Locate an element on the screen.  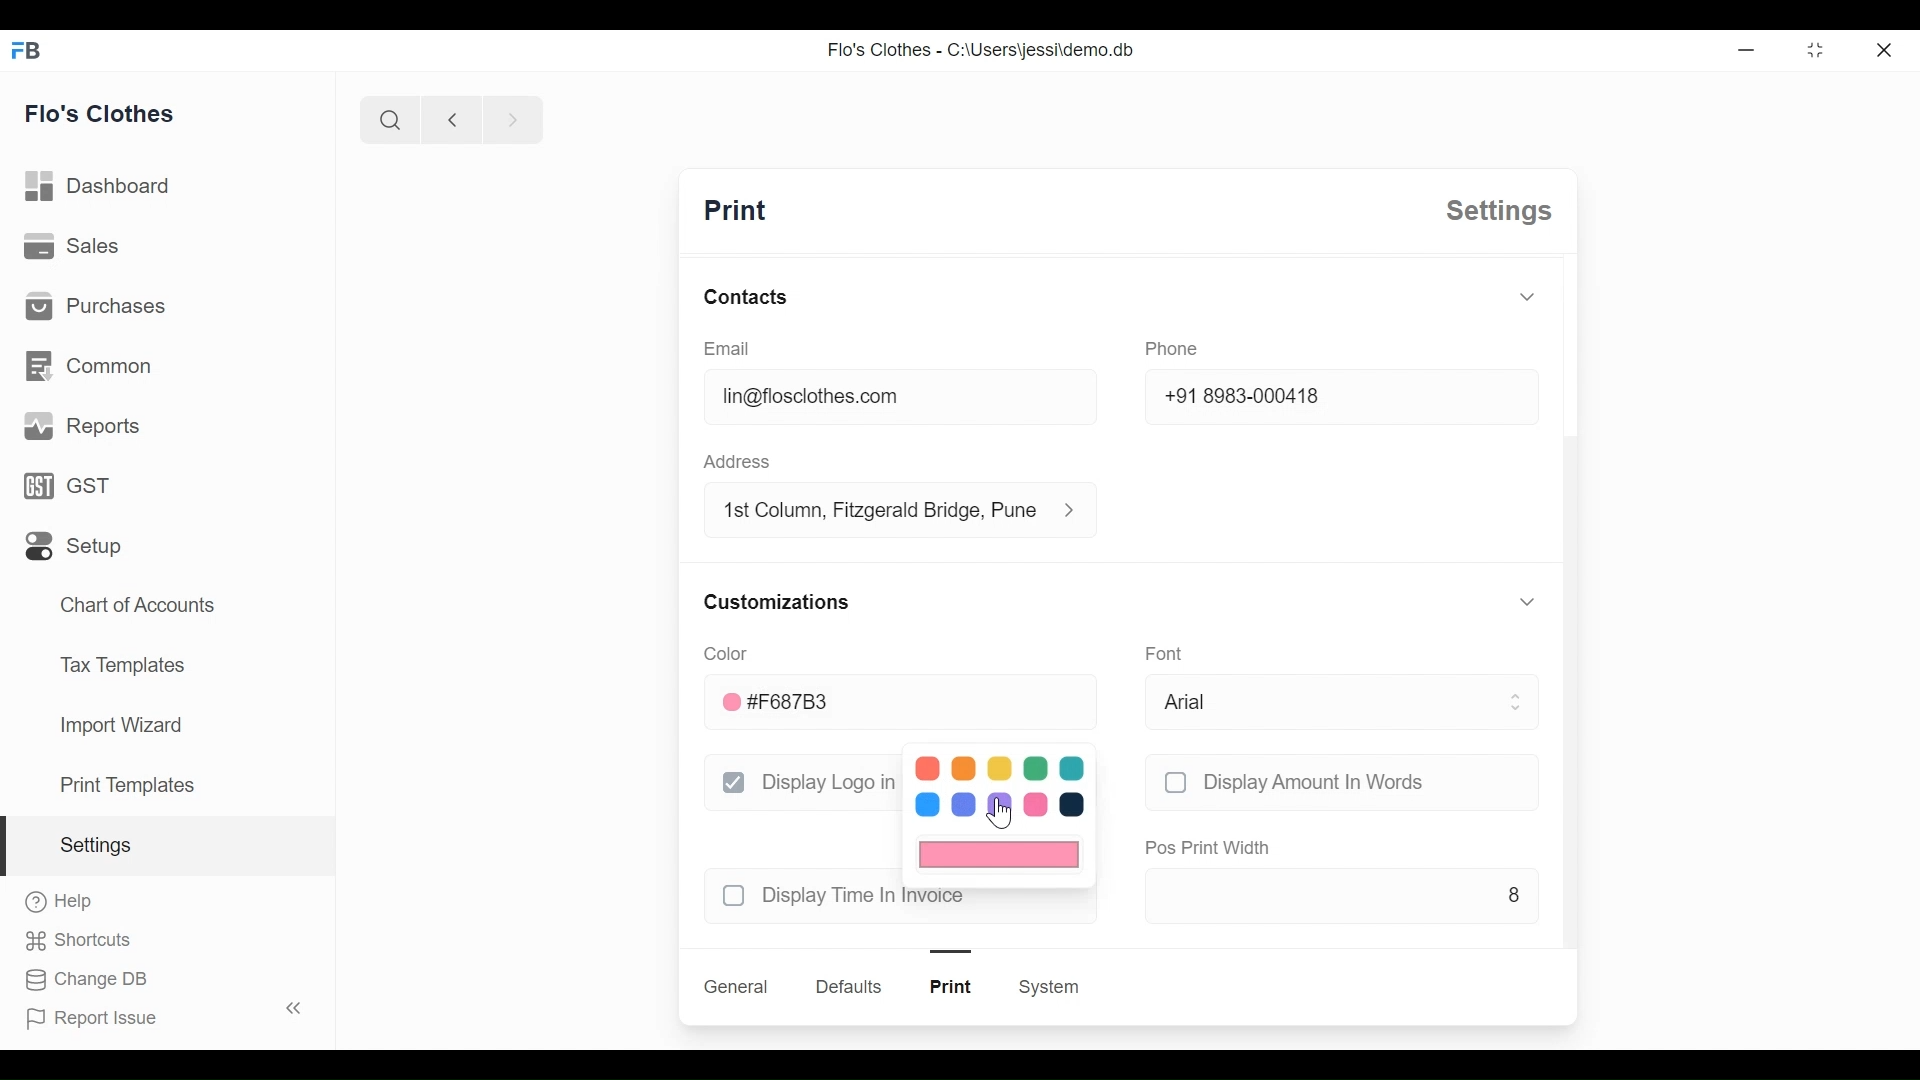
print is located at coordinates (735, 211).